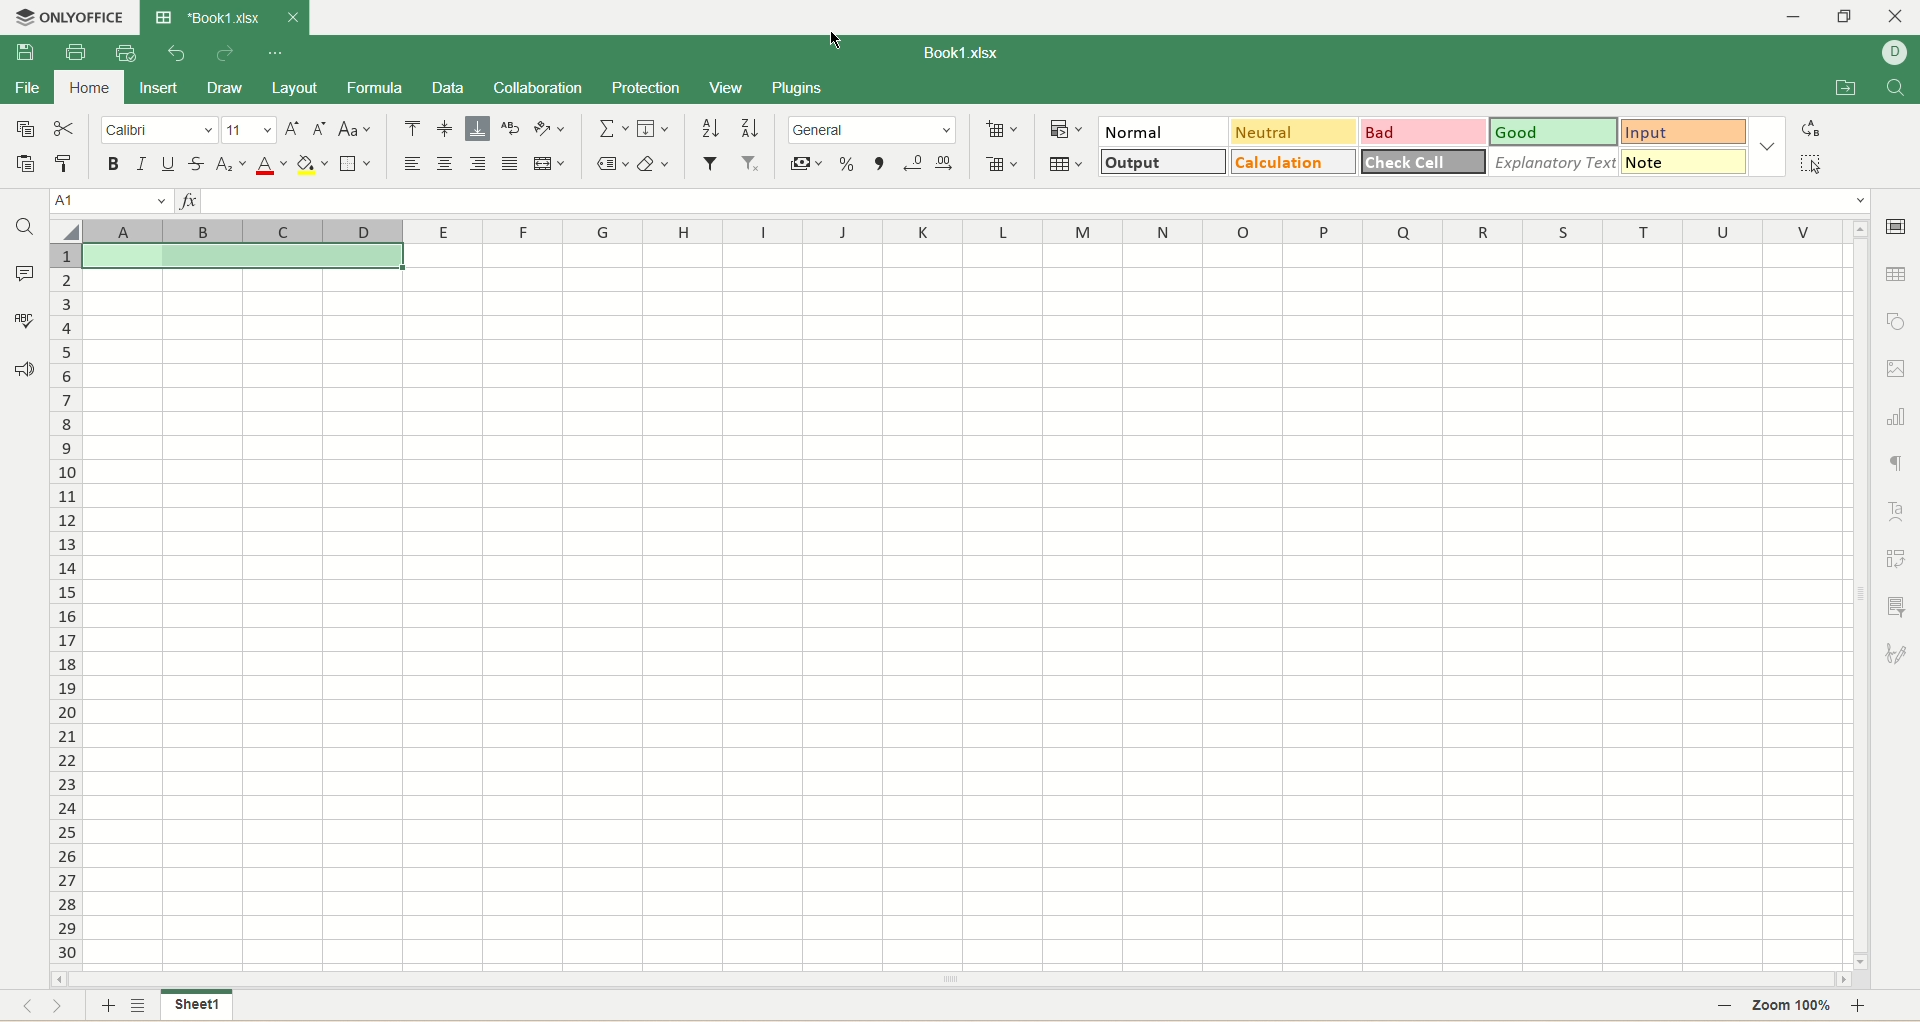  I want to click on new sheet, so click(106, 1007).